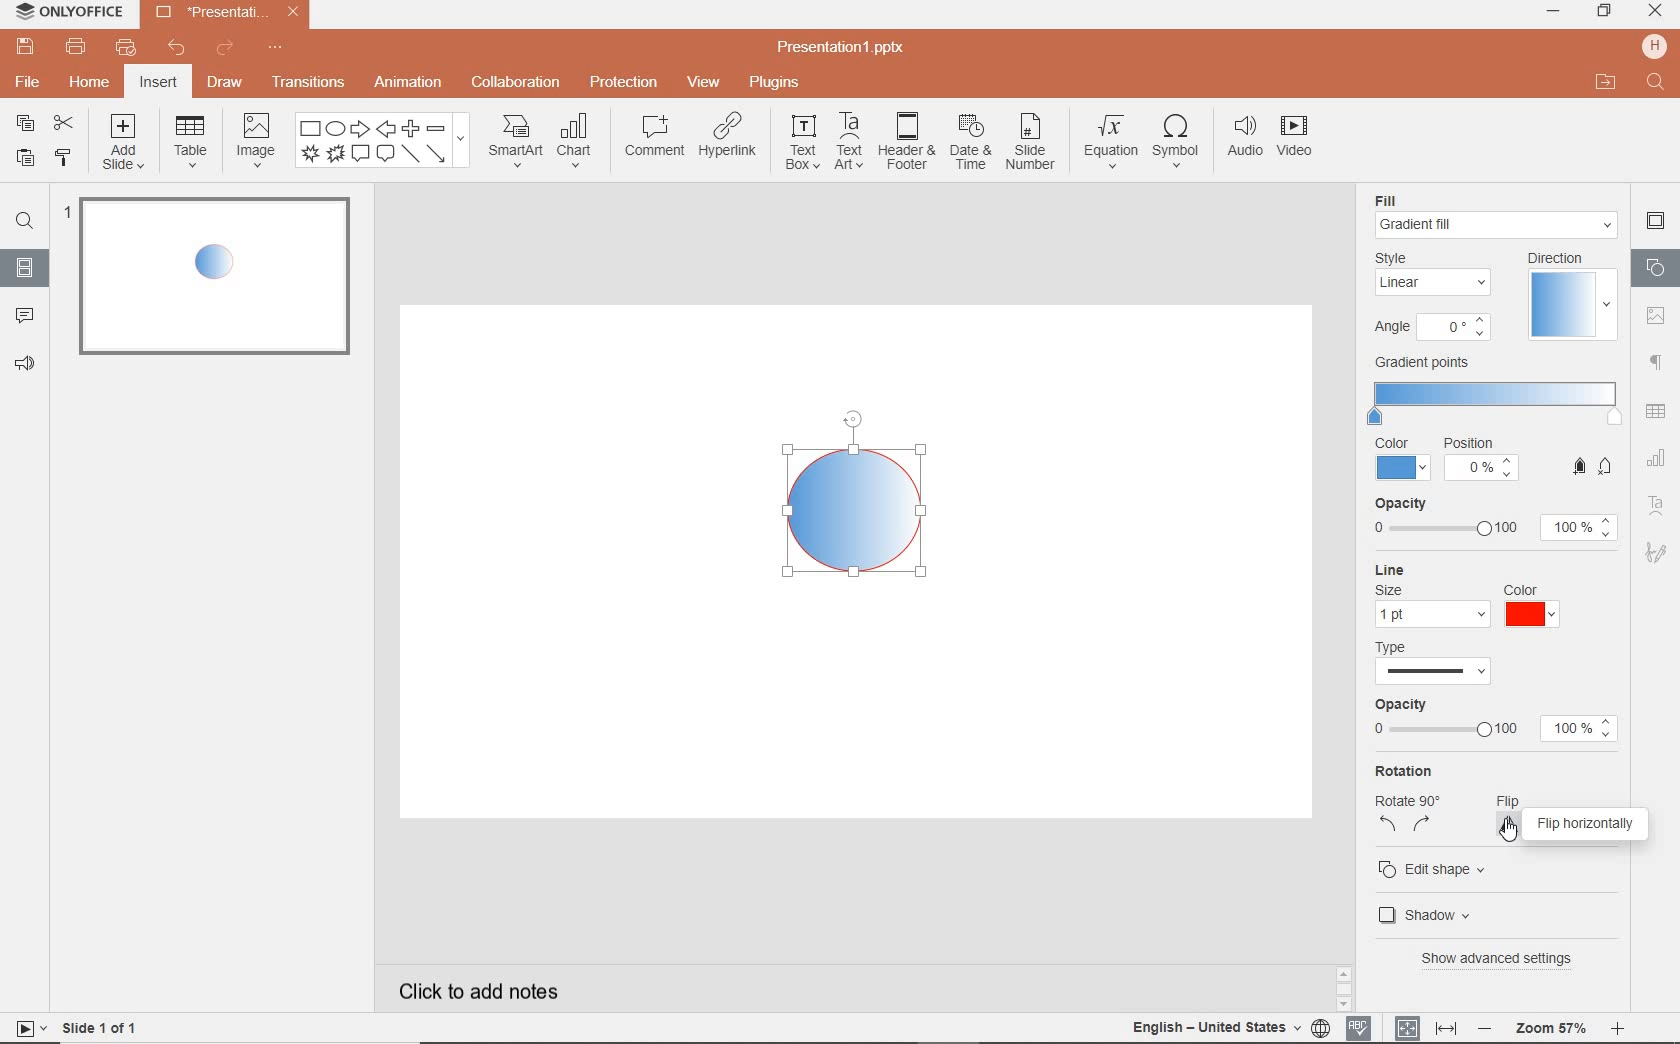  Describe the element at coordinates (27, 1028) in the screenshot. I see `start slideshow` at that location.